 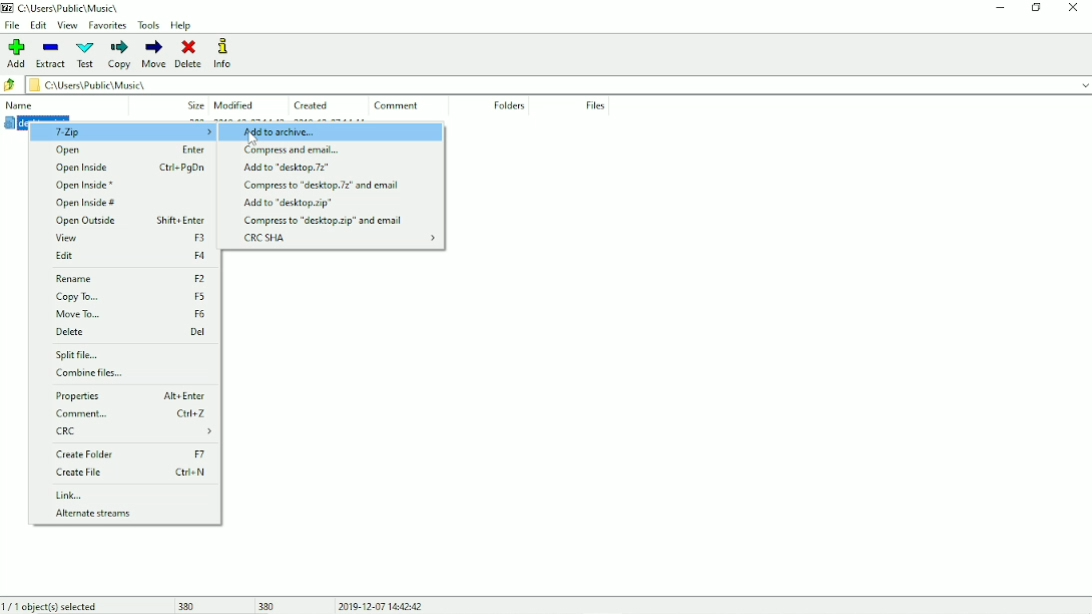 I want to click on Minimize, so click(x=1001, y=8).